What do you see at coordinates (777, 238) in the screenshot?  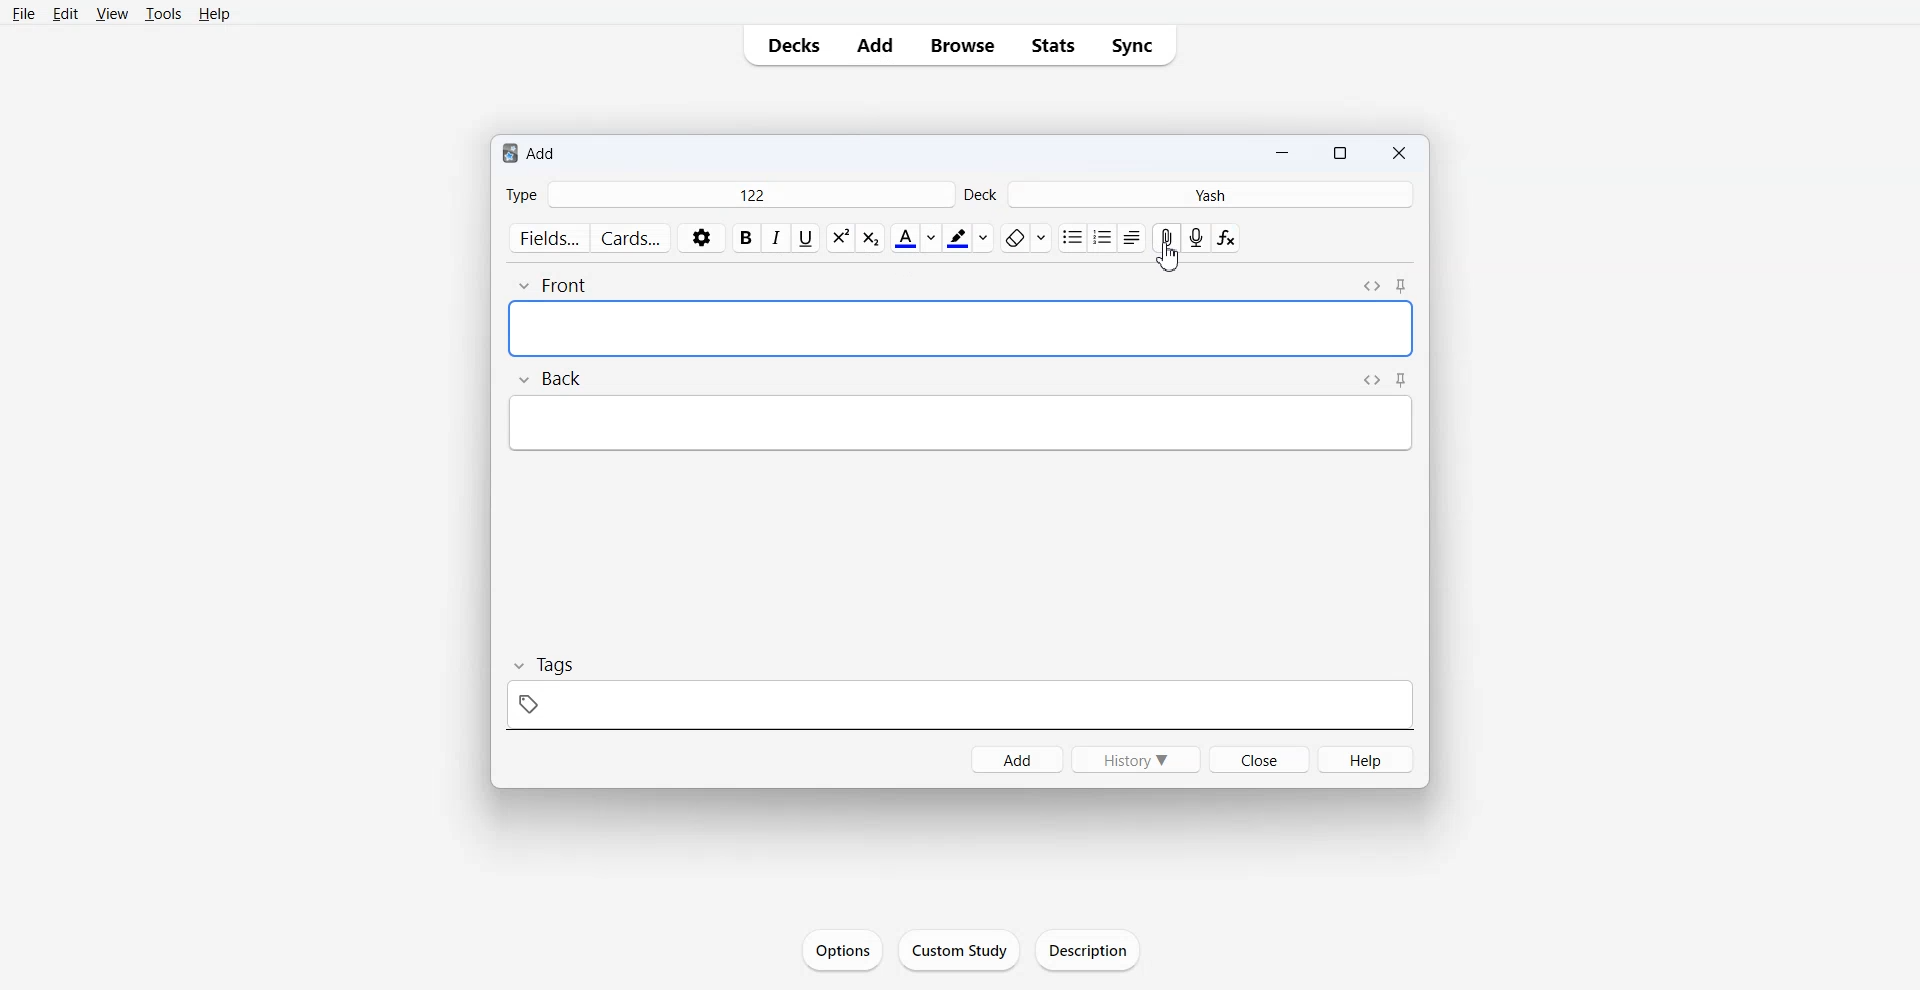 I see `Italic` at bounding box center [777, 238].